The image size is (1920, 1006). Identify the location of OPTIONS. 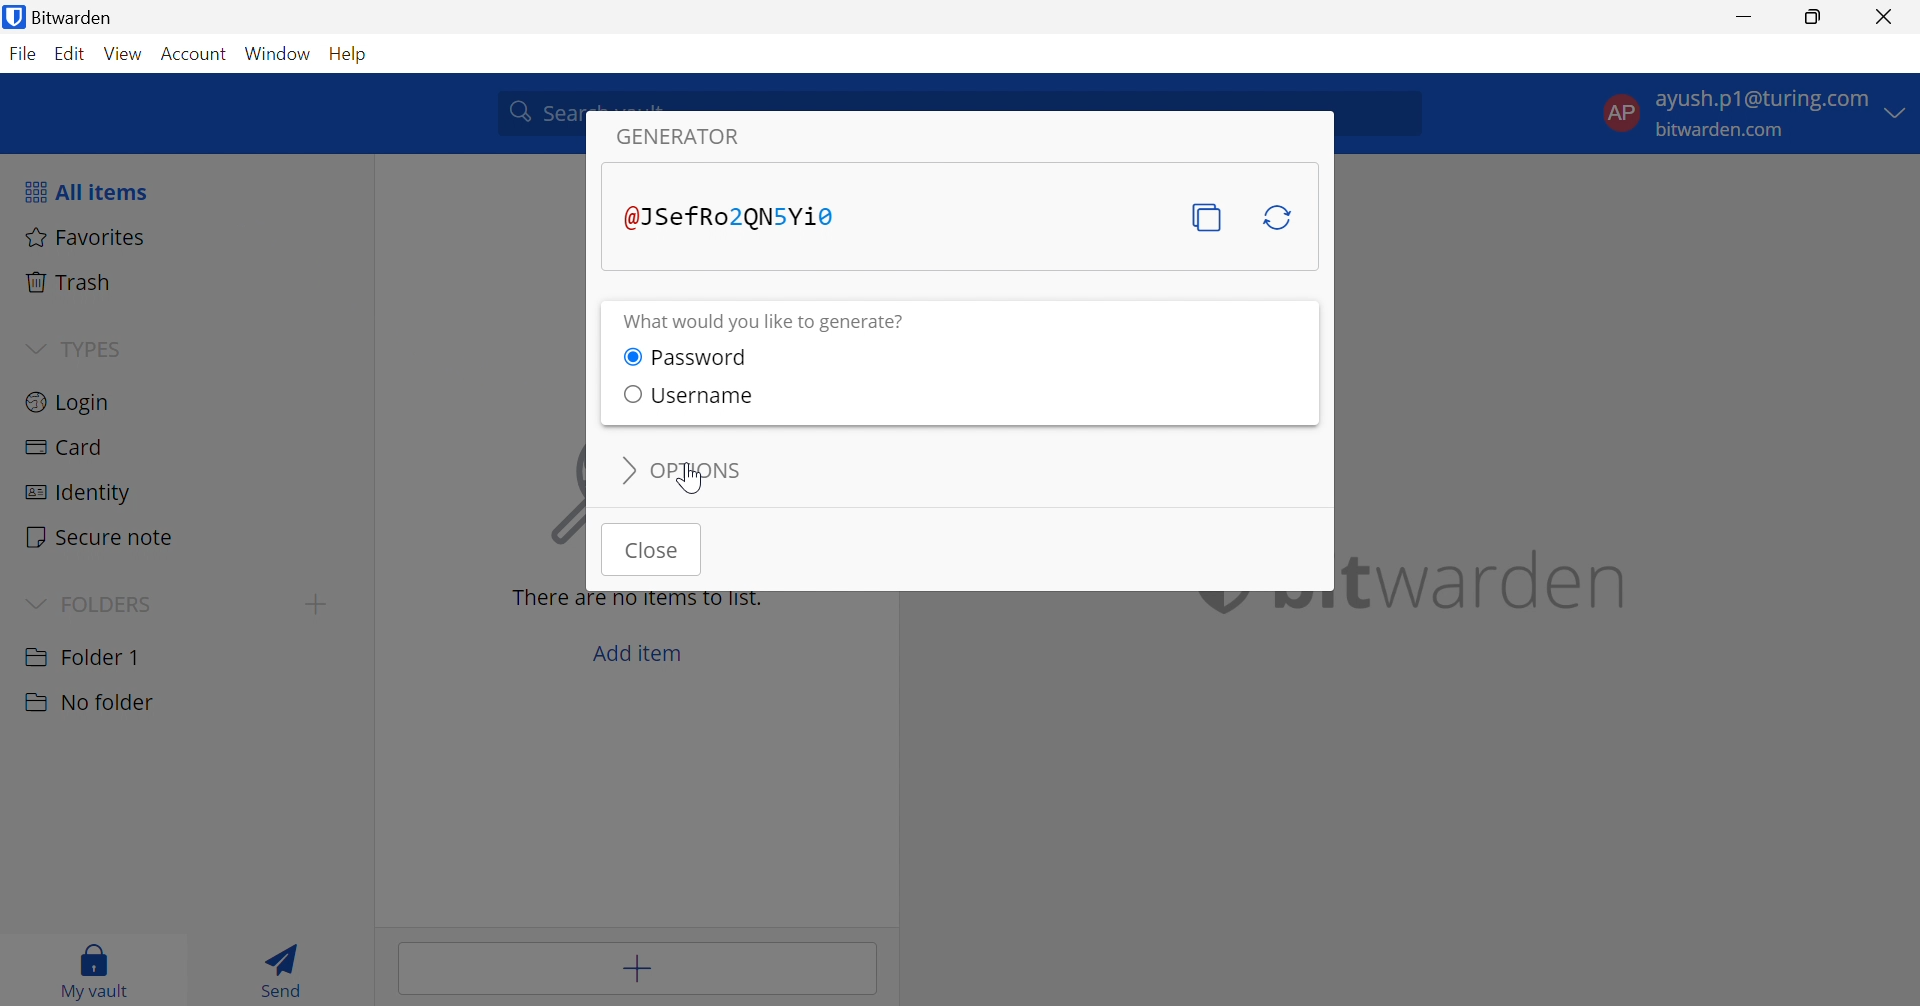
(699, 471).